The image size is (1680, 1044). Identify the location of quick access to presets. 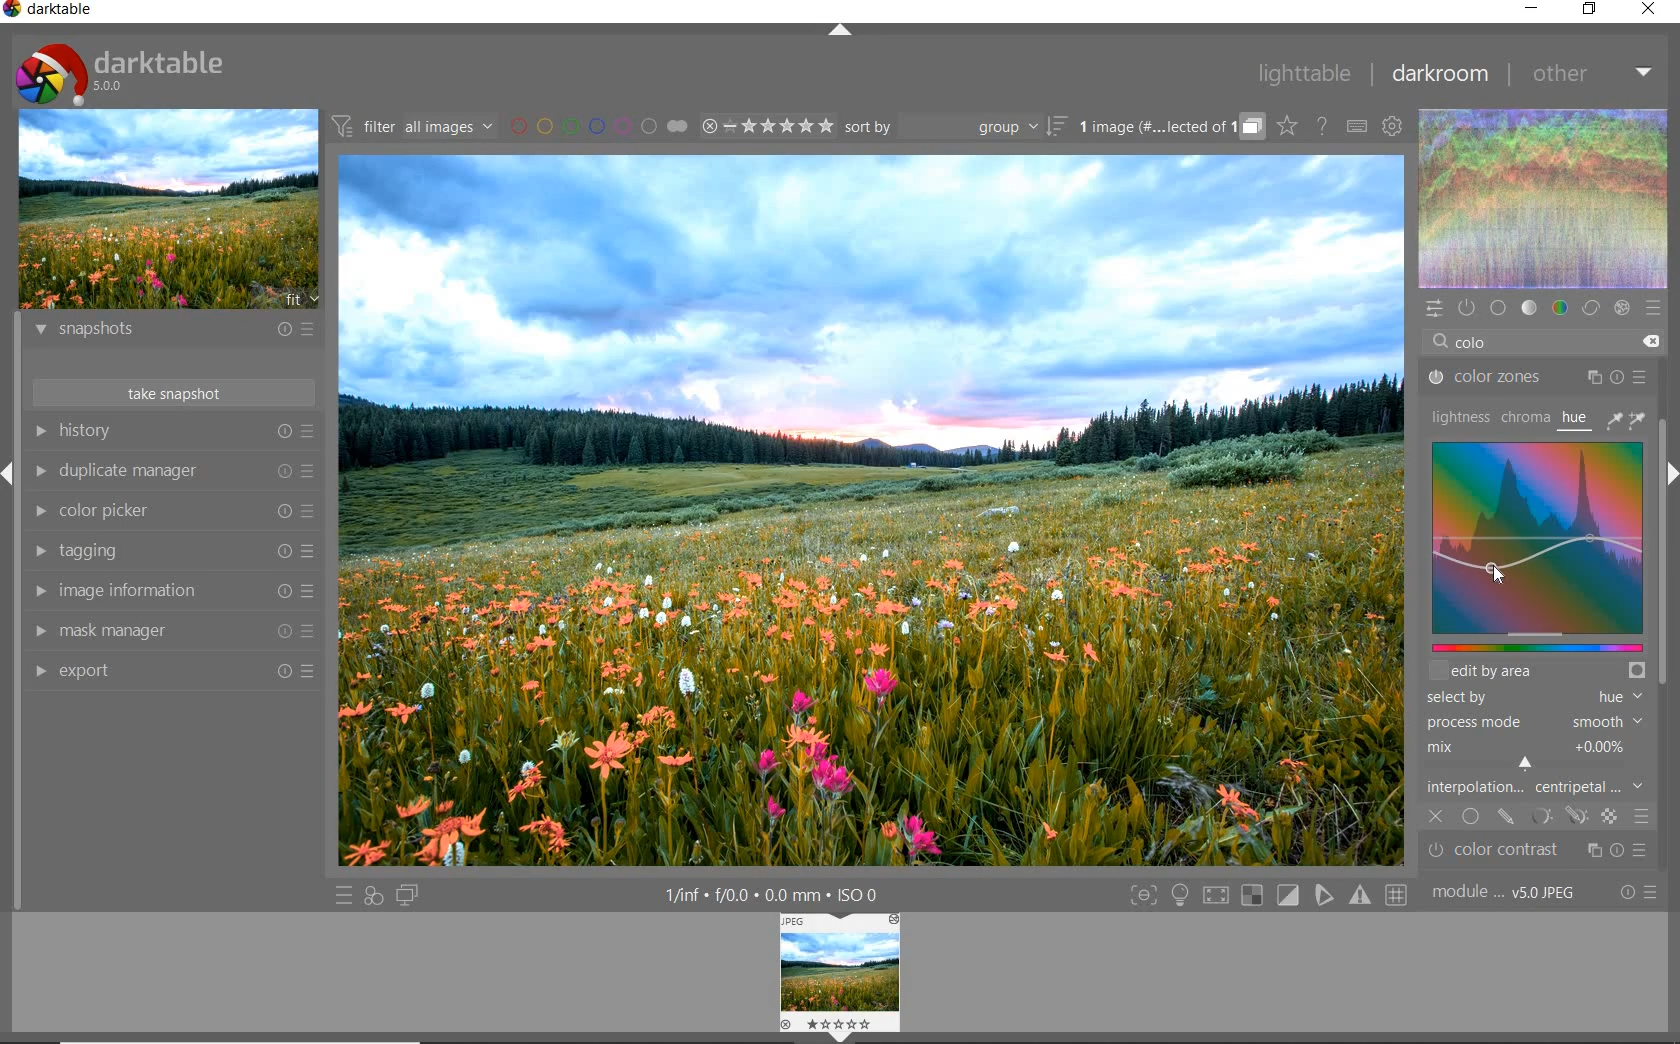
(345, 896).